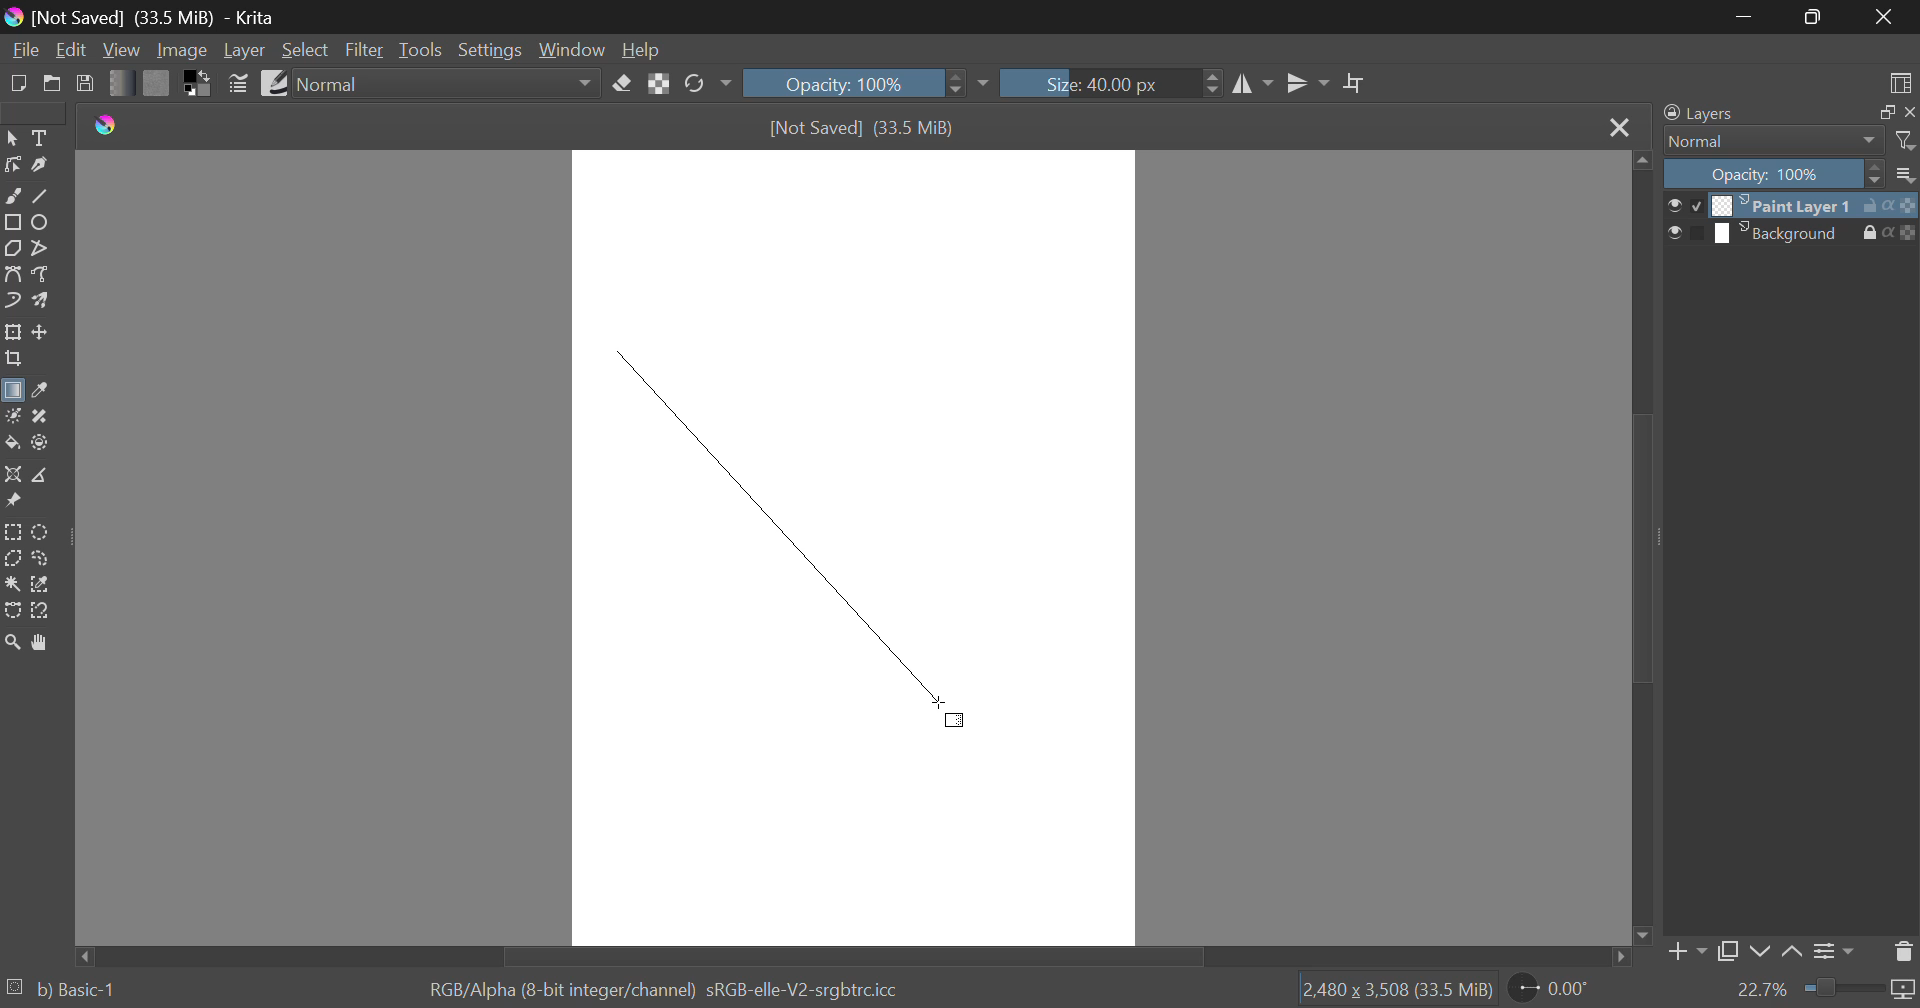  Describe the element at coordinates (41, 418) in the screenshot. I see `Smart Patch Tool` at that location.